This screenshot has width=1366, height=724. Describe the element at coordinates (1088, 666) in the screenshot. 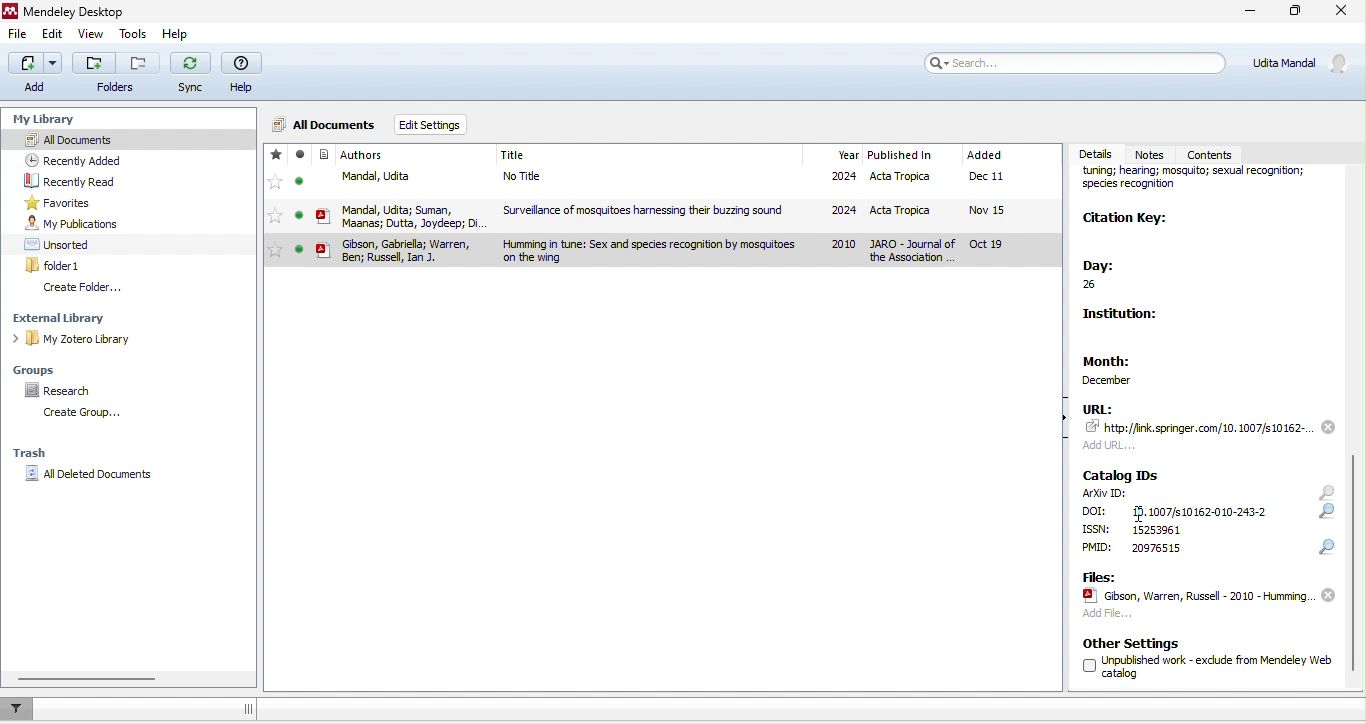

I see `checkbox` at that location.